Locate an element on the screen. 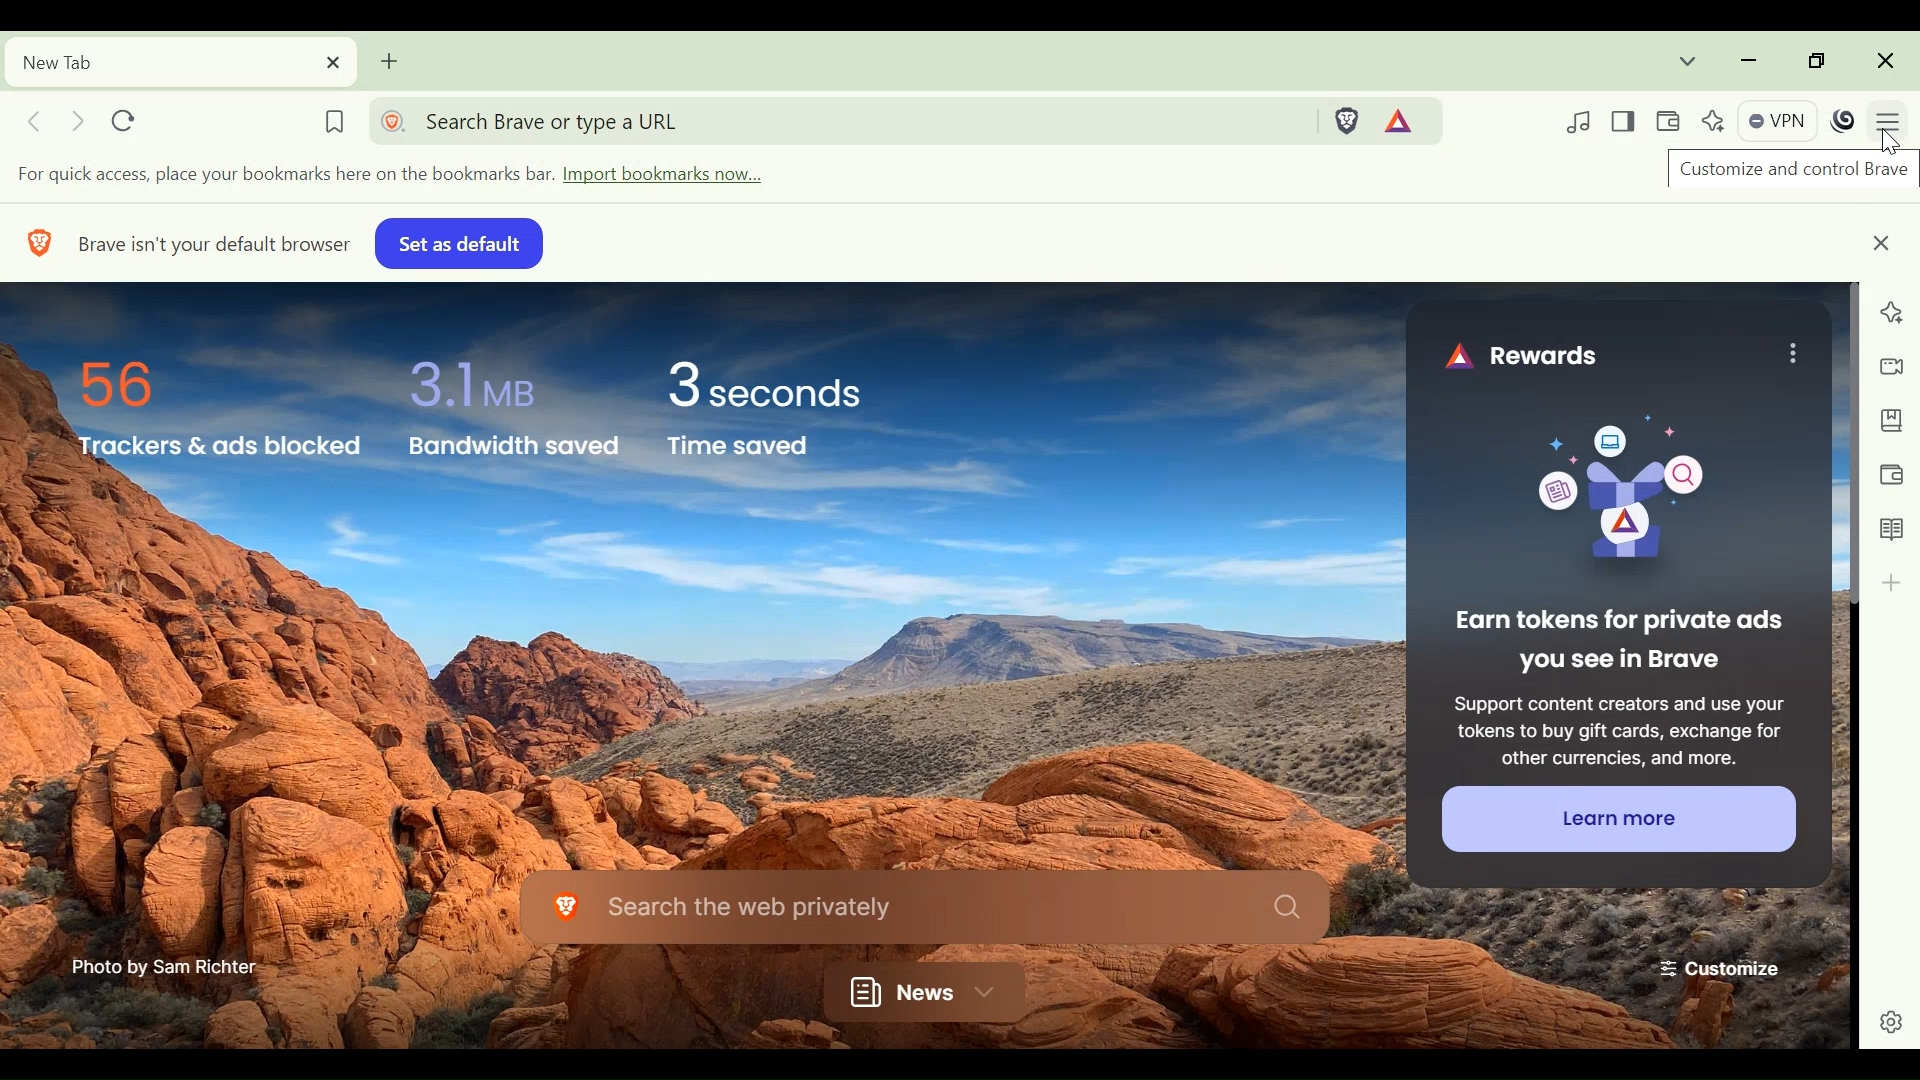  Customize is located at coordinates (1719, 969).